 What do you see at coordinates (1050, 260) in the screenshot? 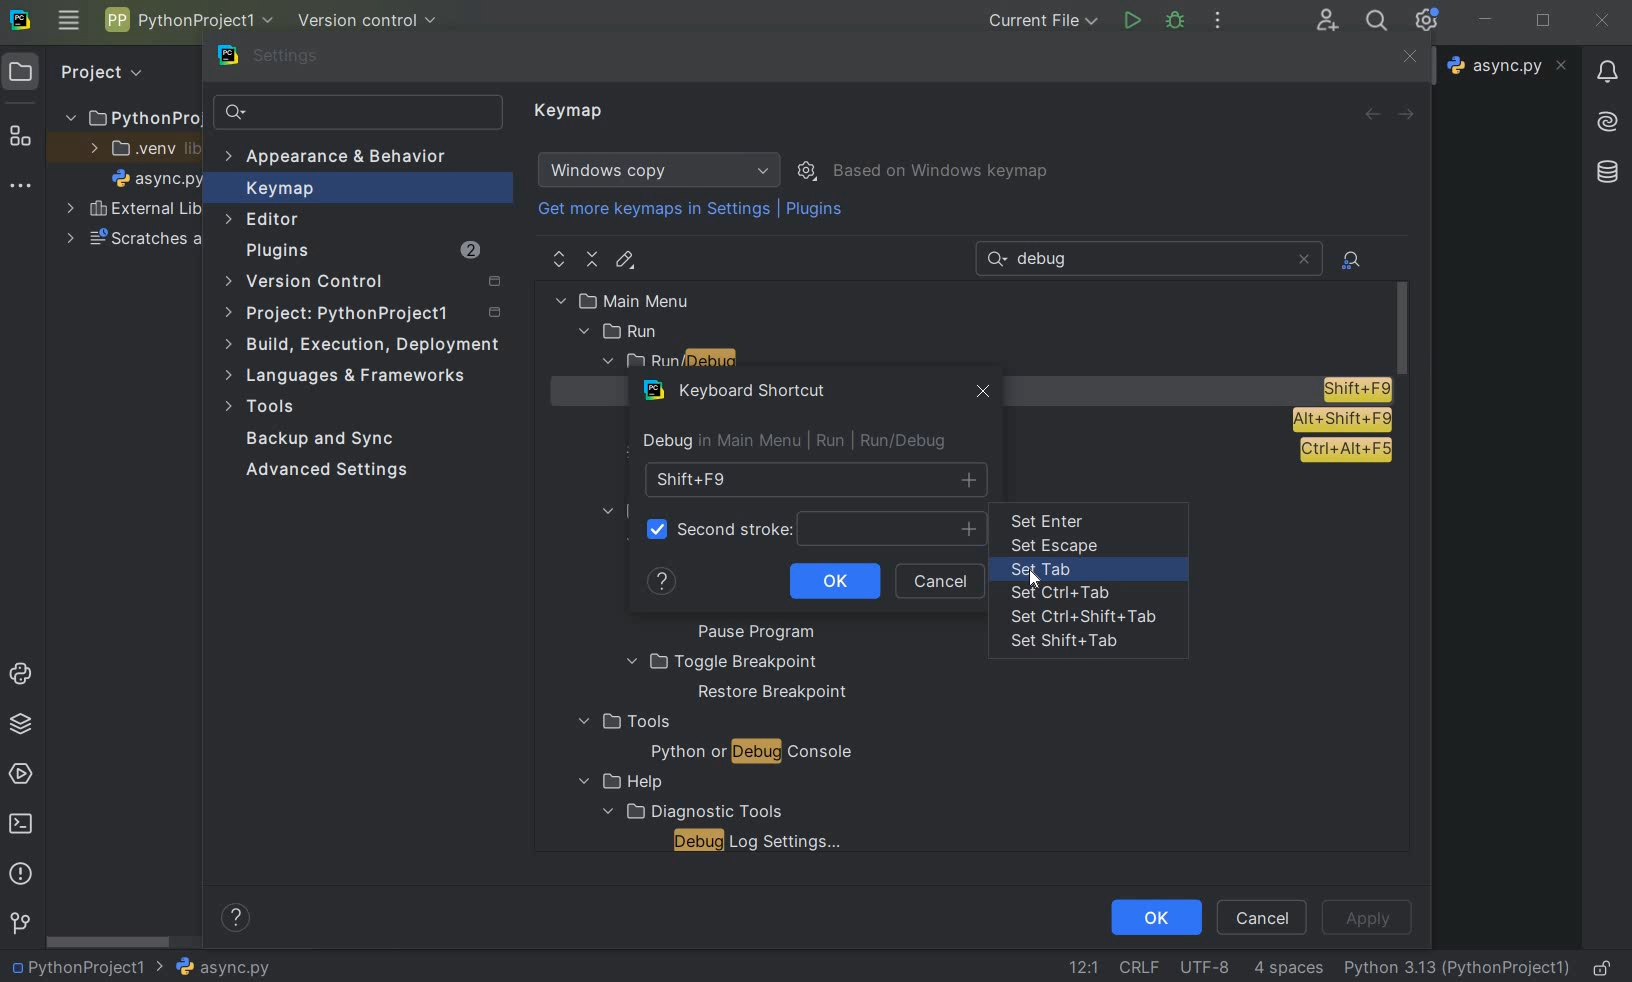
I see `text` at bounding box center [1050, 260].